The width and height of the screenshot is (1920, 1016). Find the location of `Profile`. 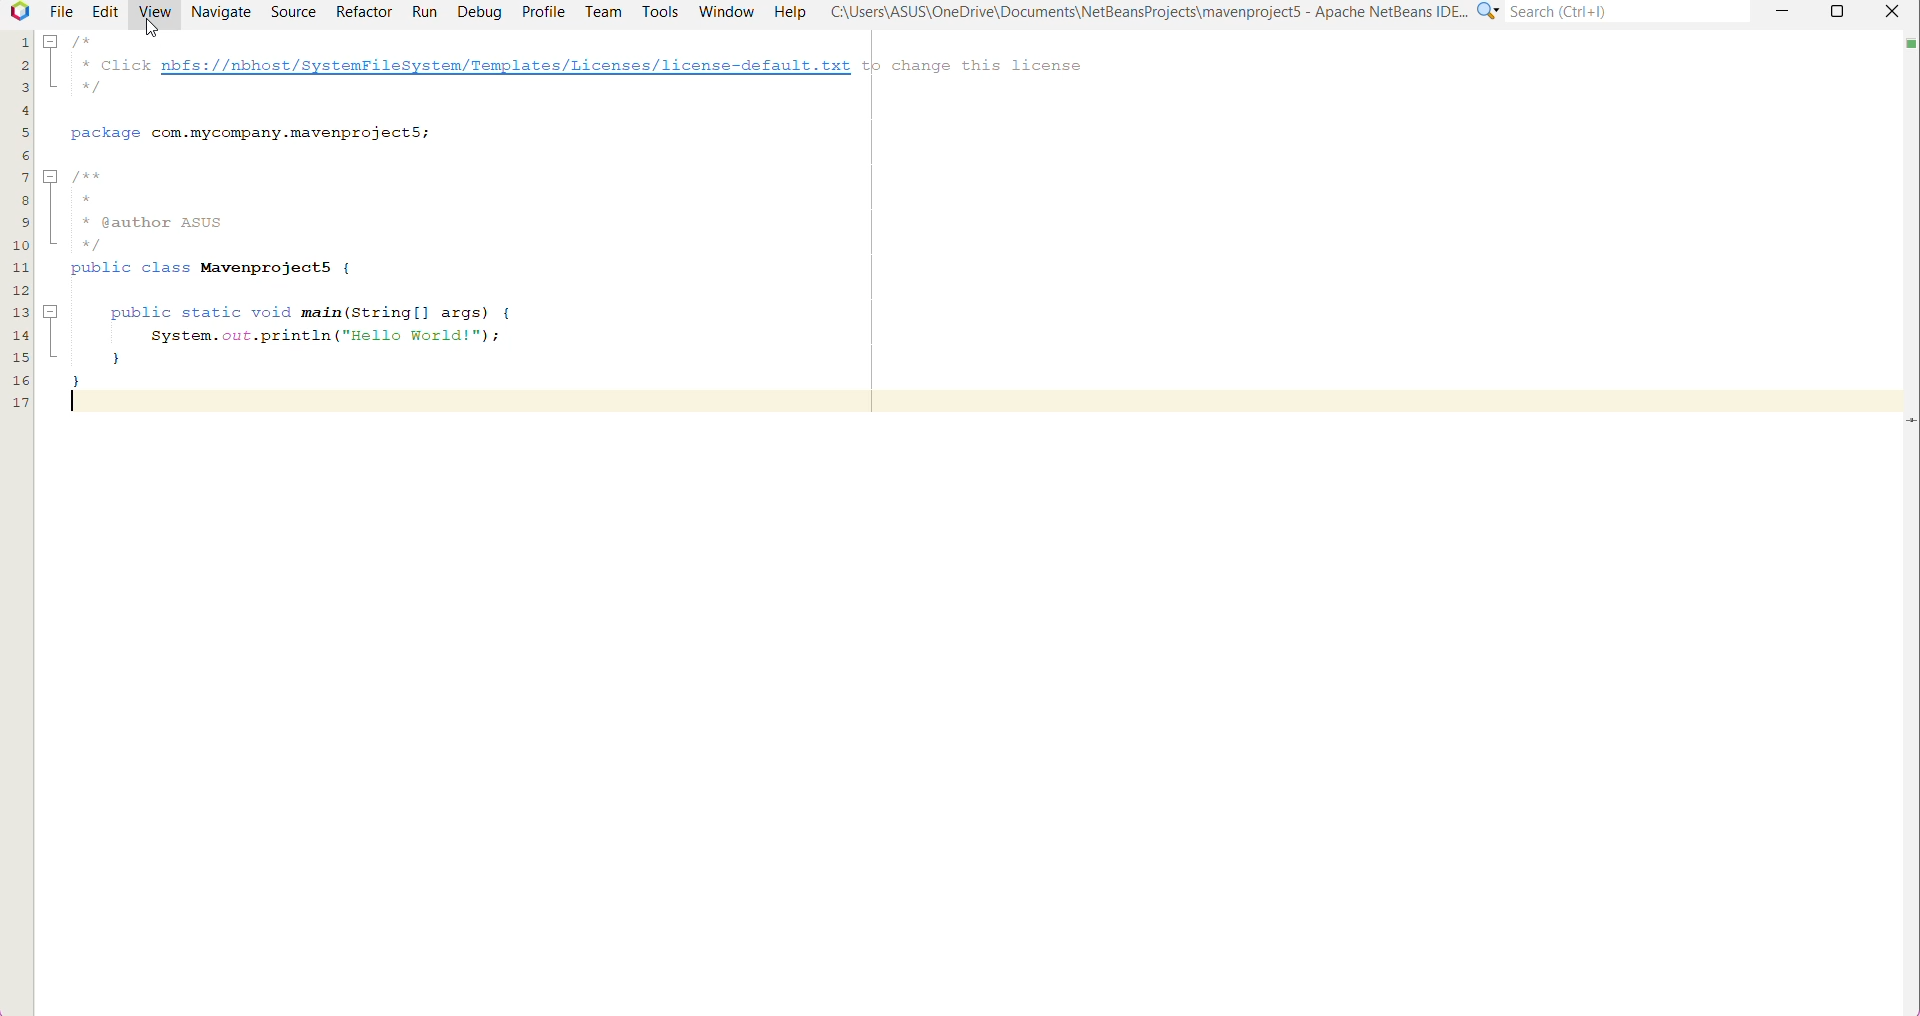

Profile is located at coordinates (543, 12).